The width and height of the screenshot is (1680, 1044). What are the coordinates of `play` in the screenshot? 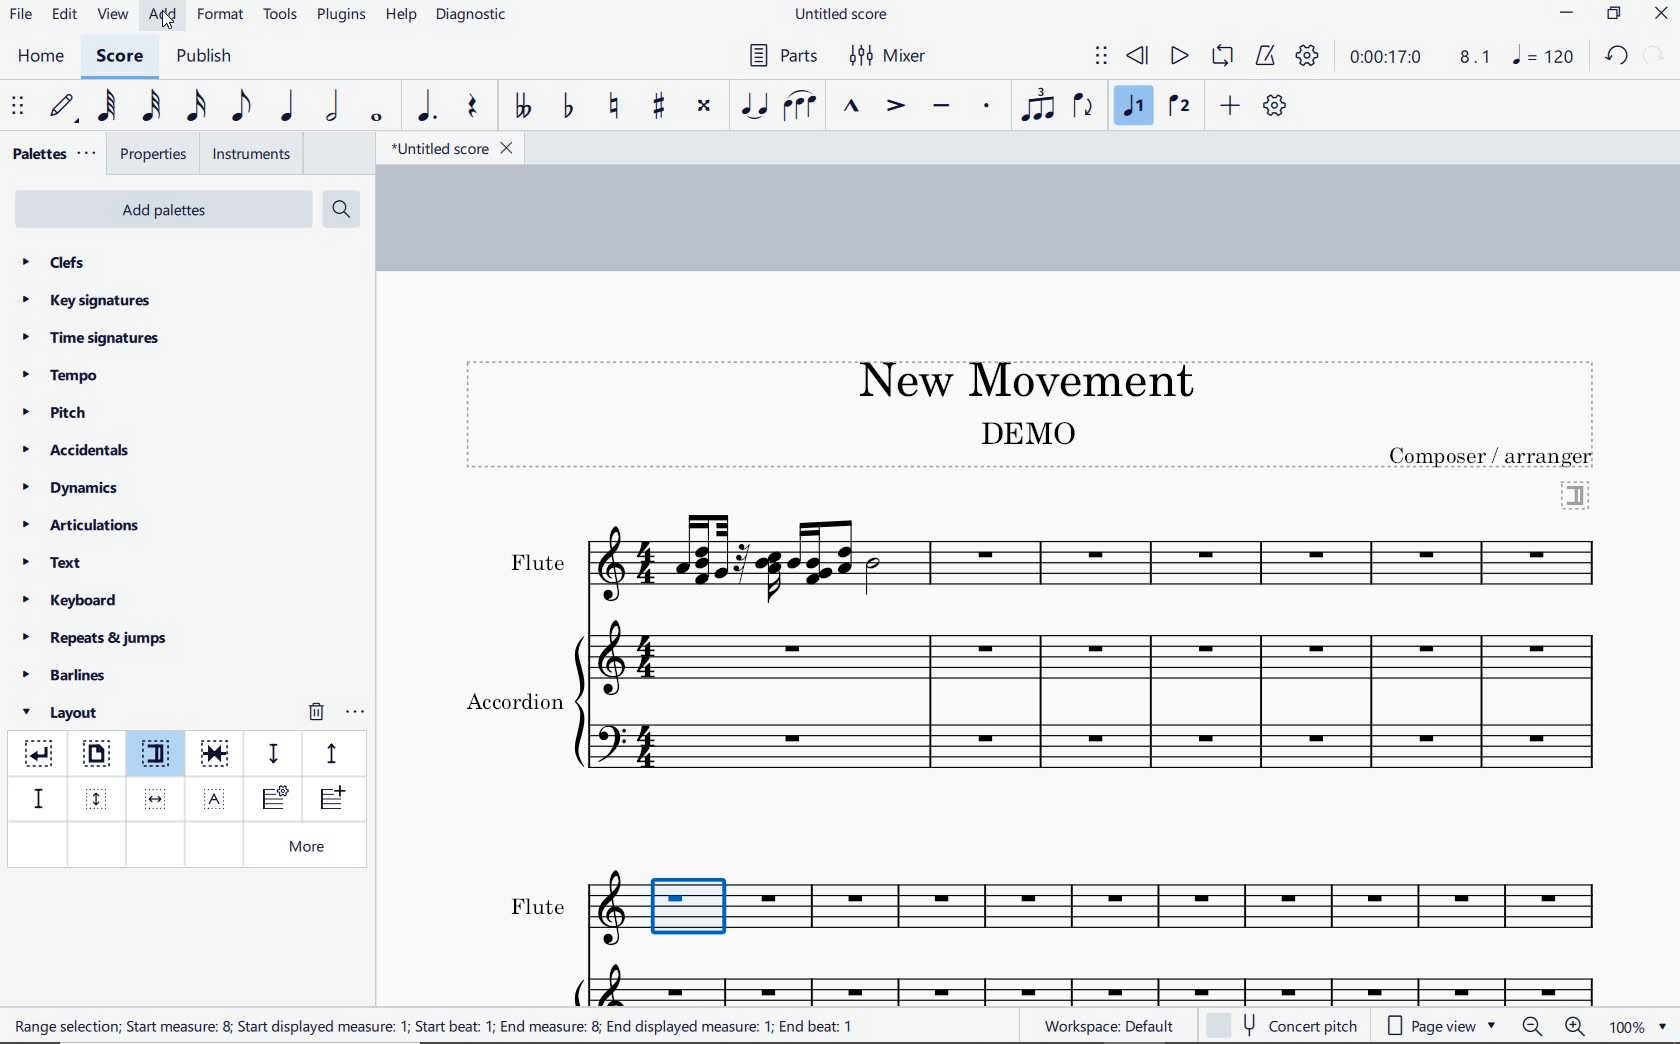 It's located at (1177, 58).